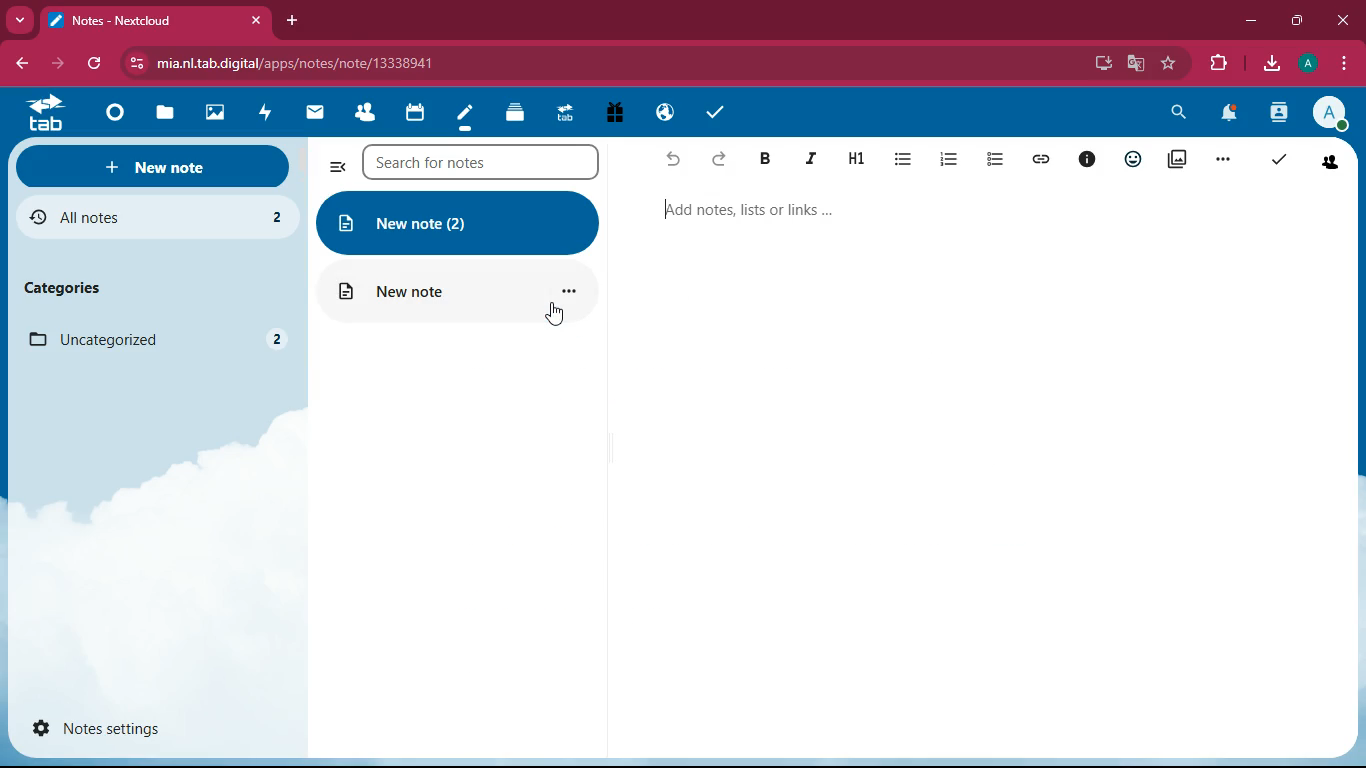 The image size is (1366, 768). I want to click on profile, so click(1307, 63).